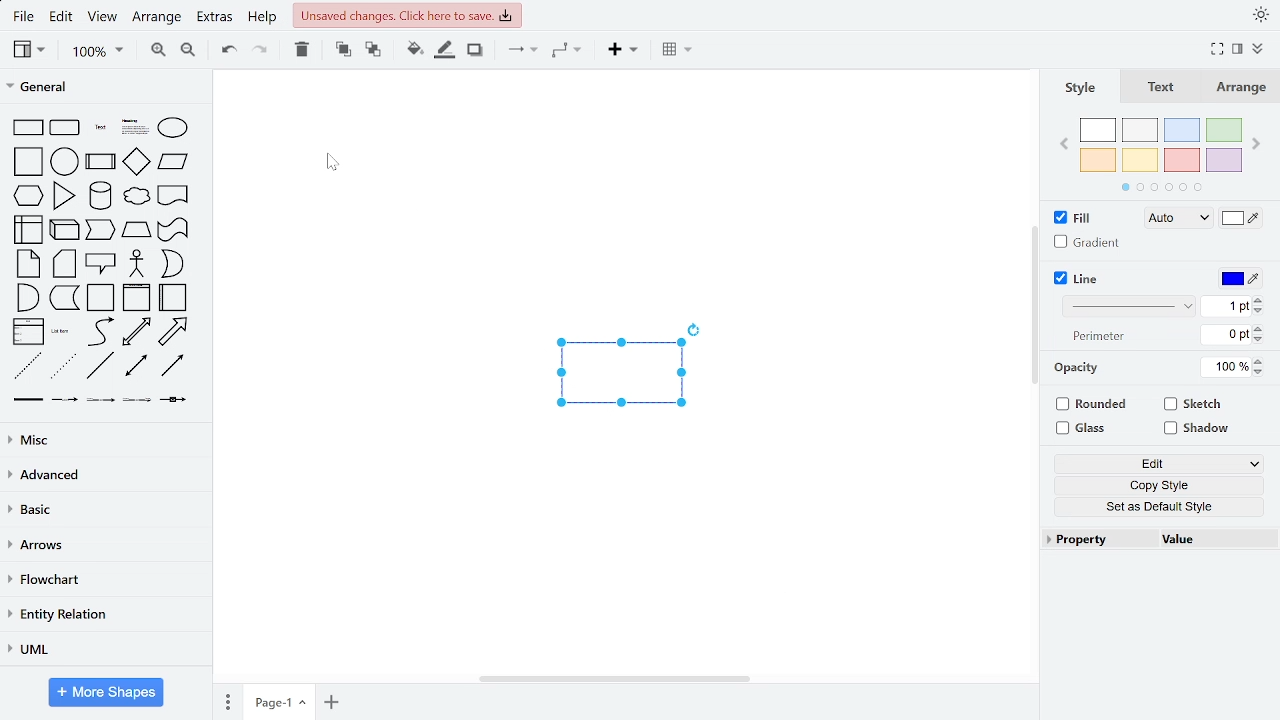 This screenshot has height=720, width=1280. I want to click on text, so click(1099, 336).